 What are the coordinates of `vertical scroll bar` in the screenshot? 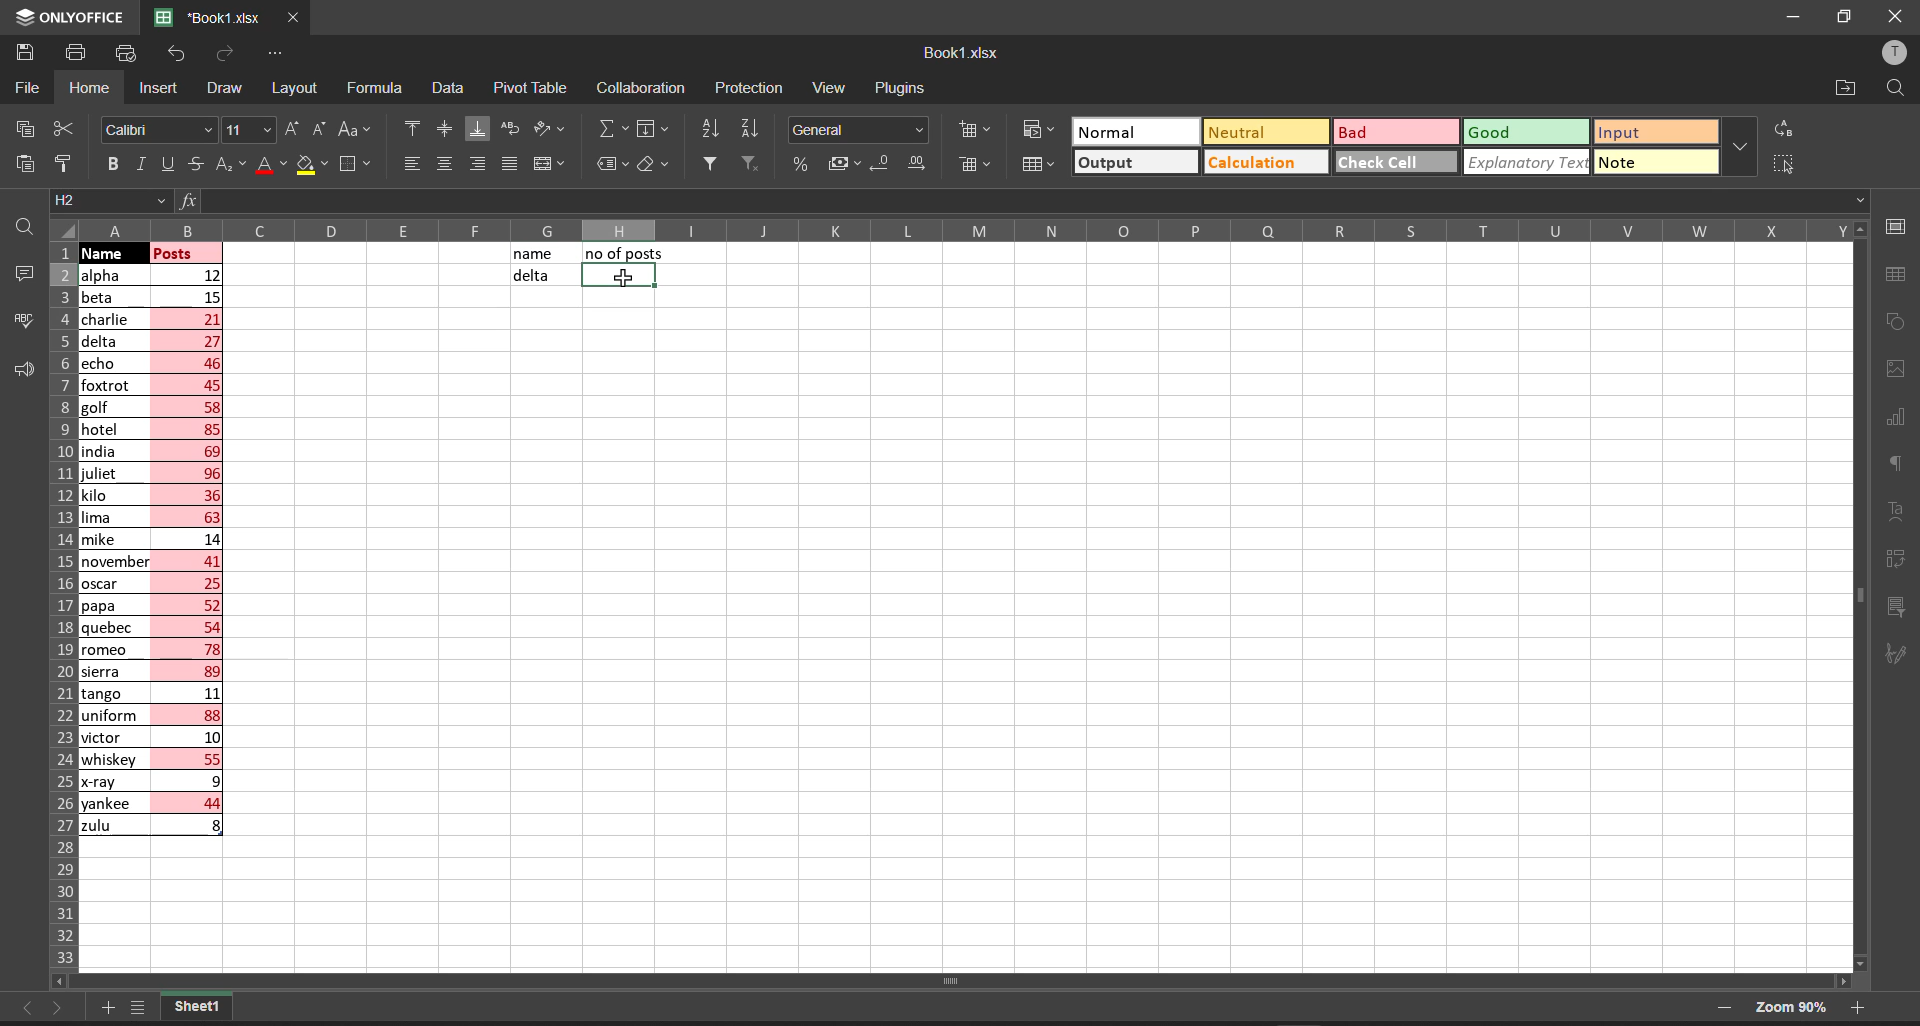 It's located at (1859, 602).